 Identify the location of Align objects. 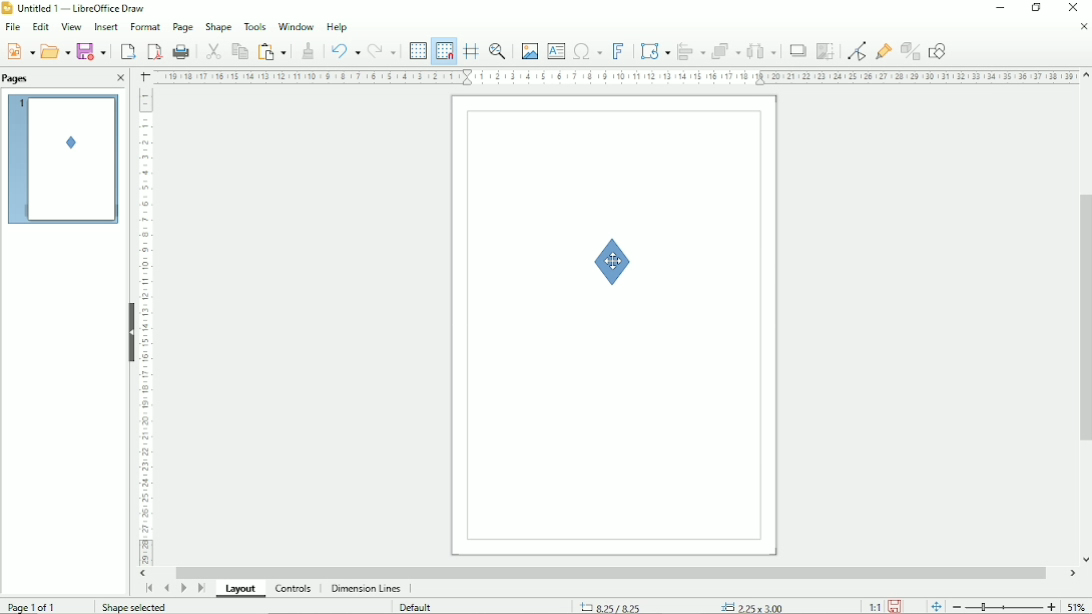
(689, 50).